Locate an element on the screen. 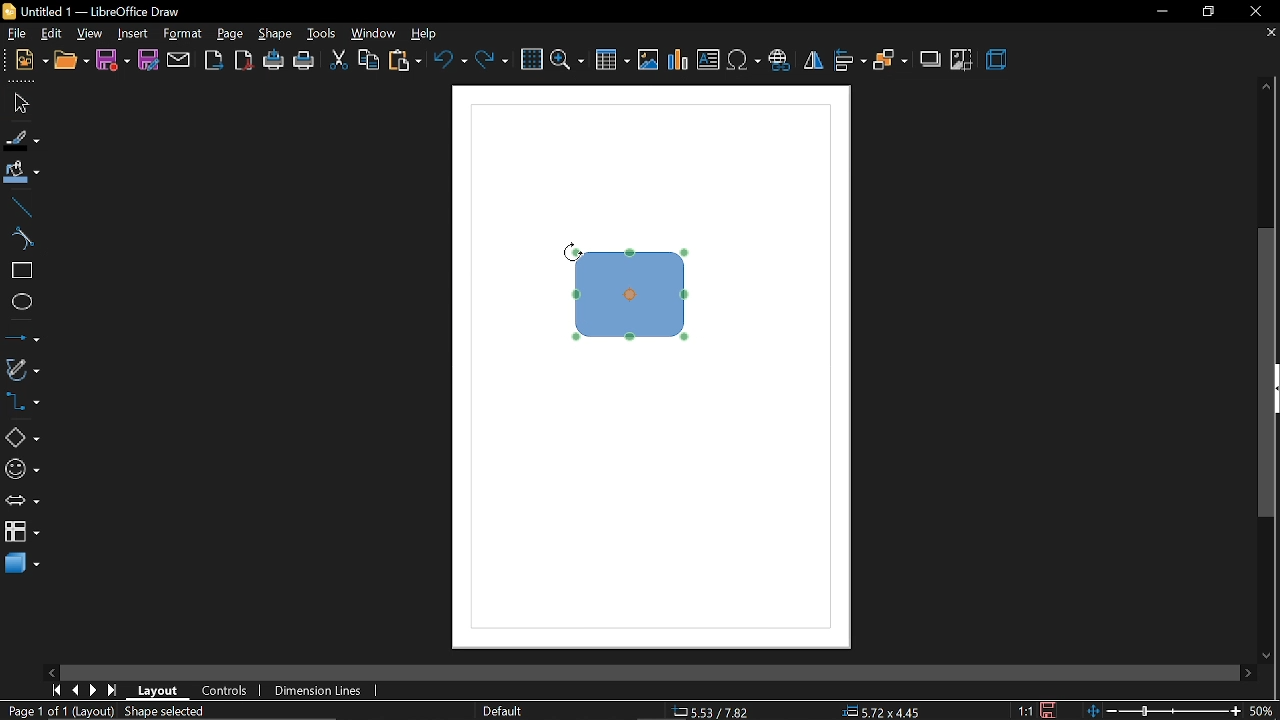 The image size is (1280, 720). cut is located at coordinates (340, 60).